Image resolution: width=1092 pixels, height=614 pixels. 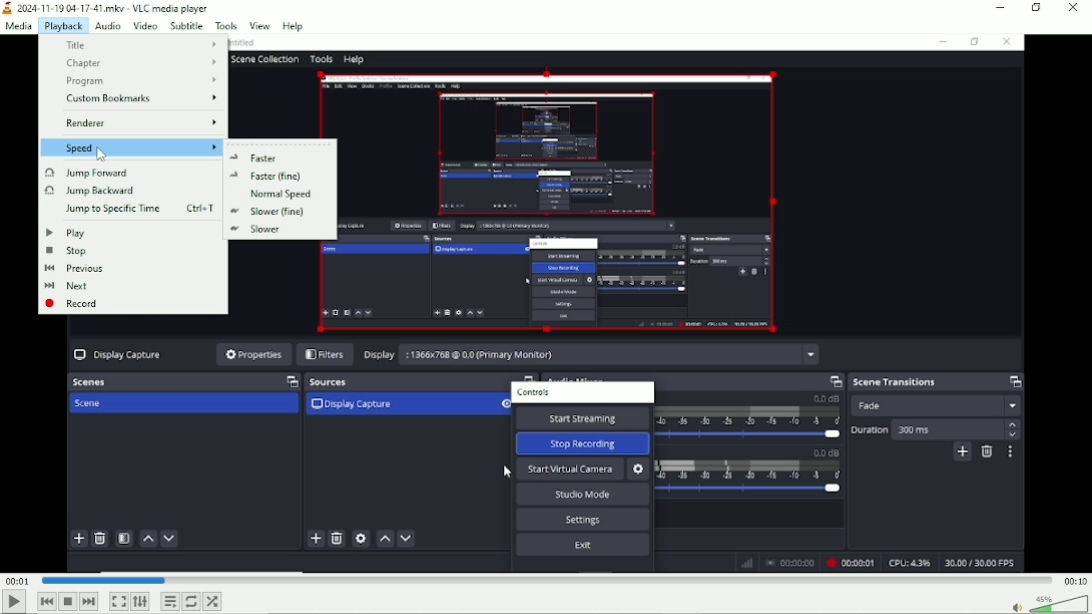 I want to click on media, so click(x=19, y=26).